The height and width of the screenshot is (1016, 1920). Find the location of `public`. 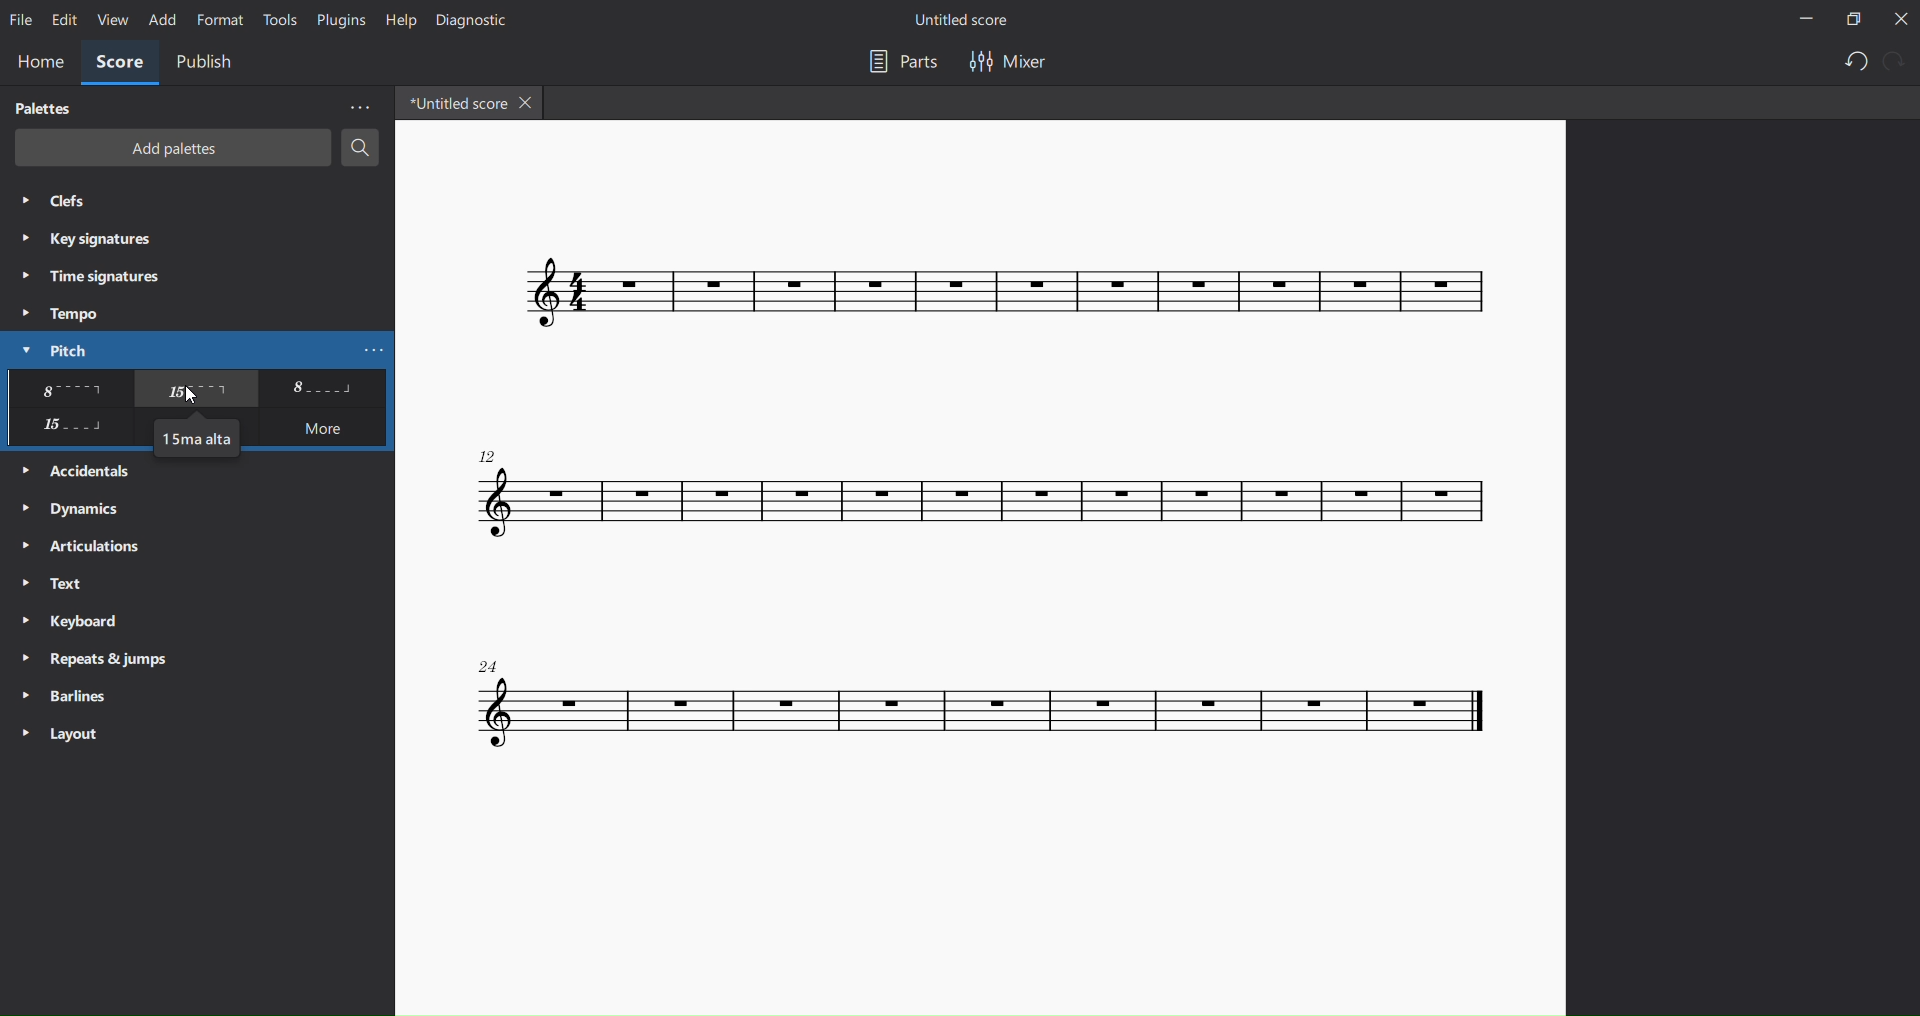

public is located at coordinates (210, 65).